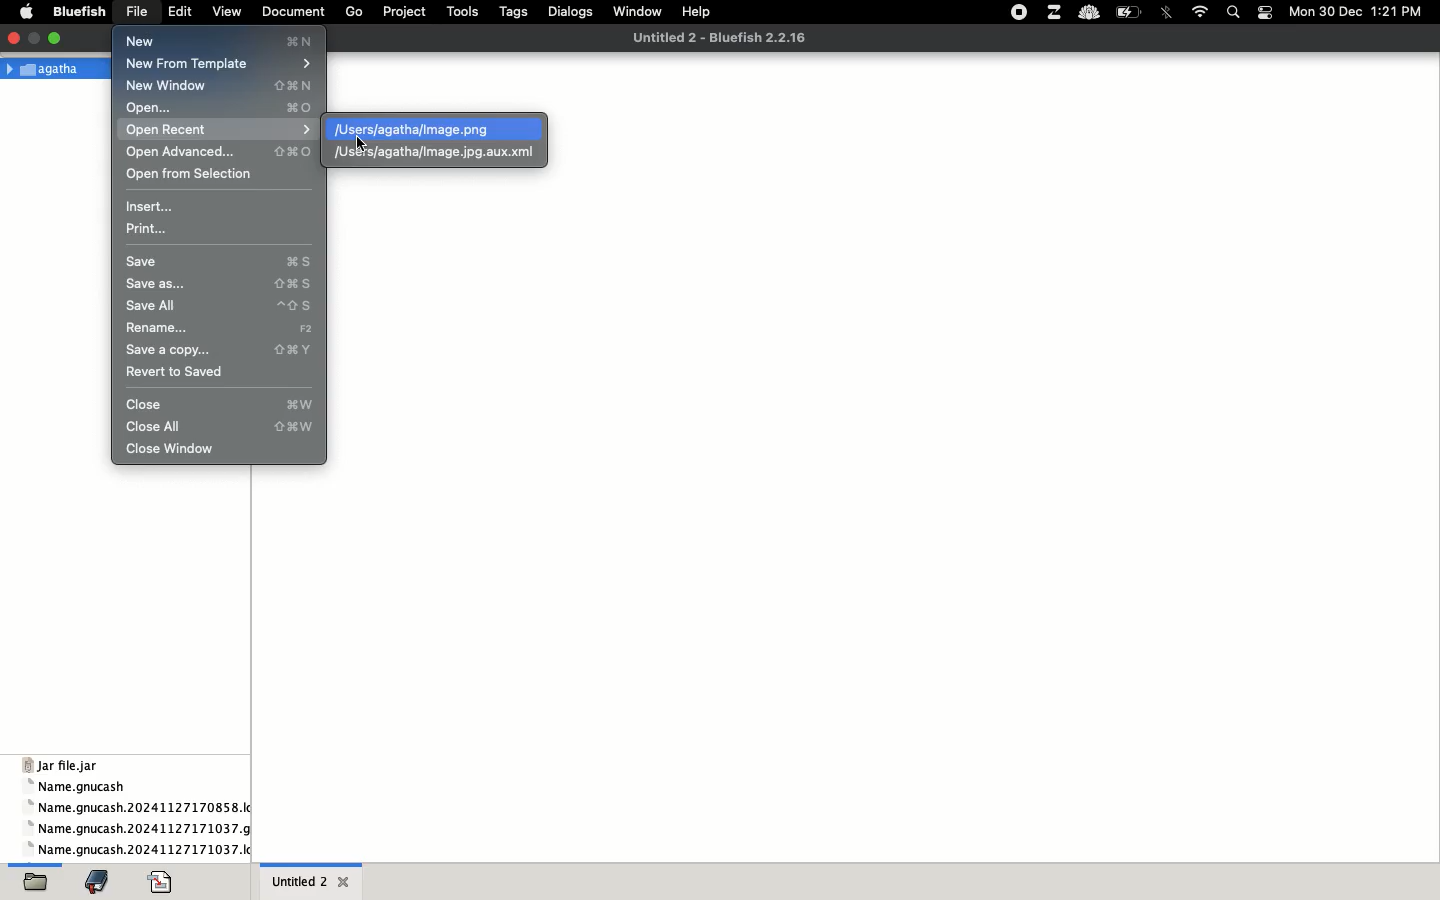 The height and width of the screenshot is (900, 1440). Describe the element at coordinates (173, 449) in the screenshot. I see `close window` at that location.